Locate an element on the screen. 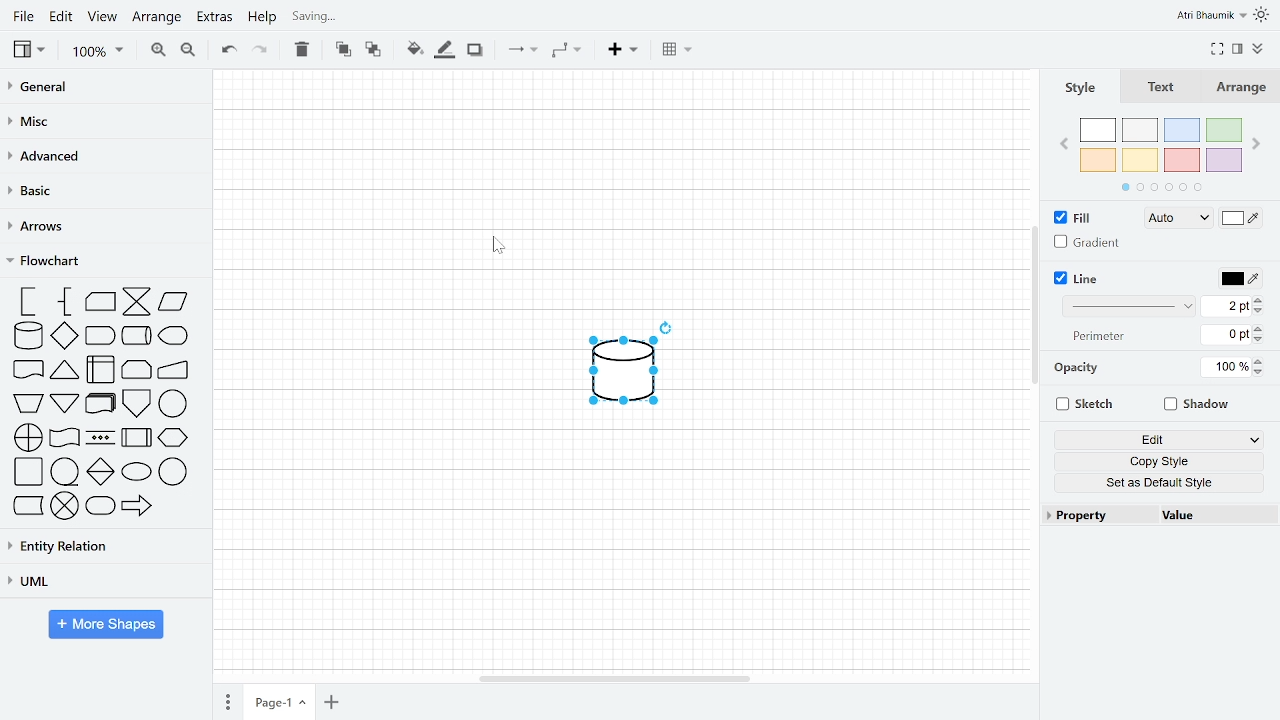 This screenshot has height=720, width=1280. red is located at coordinates (1182, 159).